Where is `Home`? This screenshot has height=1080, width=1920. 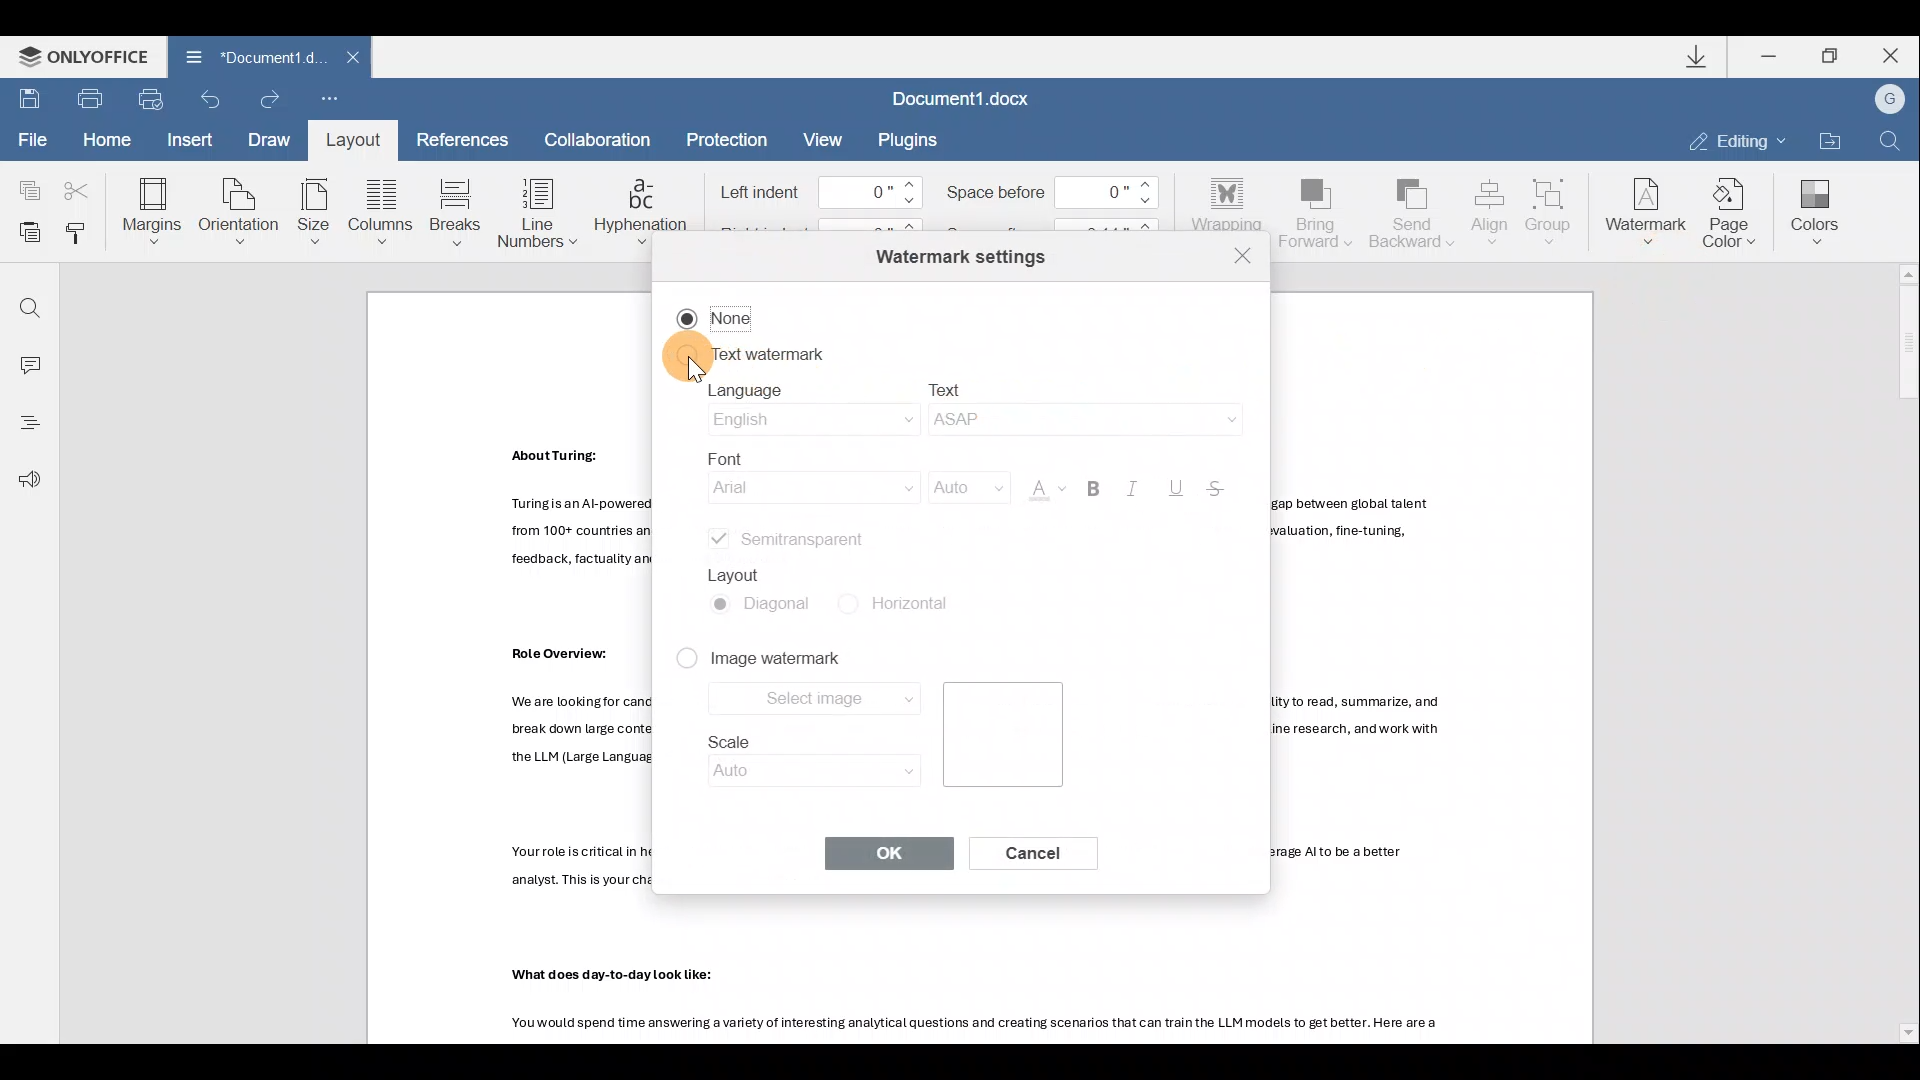
Home is located at coordinates (113, 140).